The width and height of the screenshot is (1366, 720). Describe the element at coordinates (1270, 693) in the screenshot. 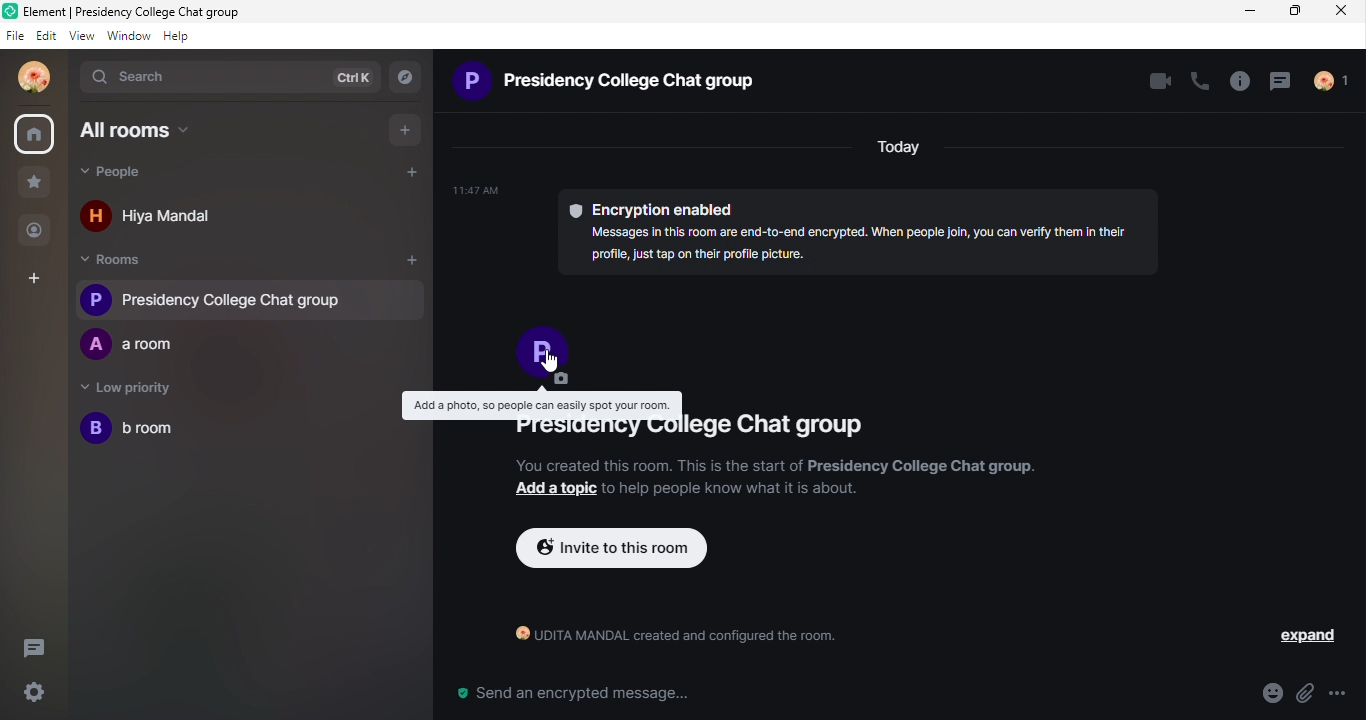

I see `emoji` at that location.